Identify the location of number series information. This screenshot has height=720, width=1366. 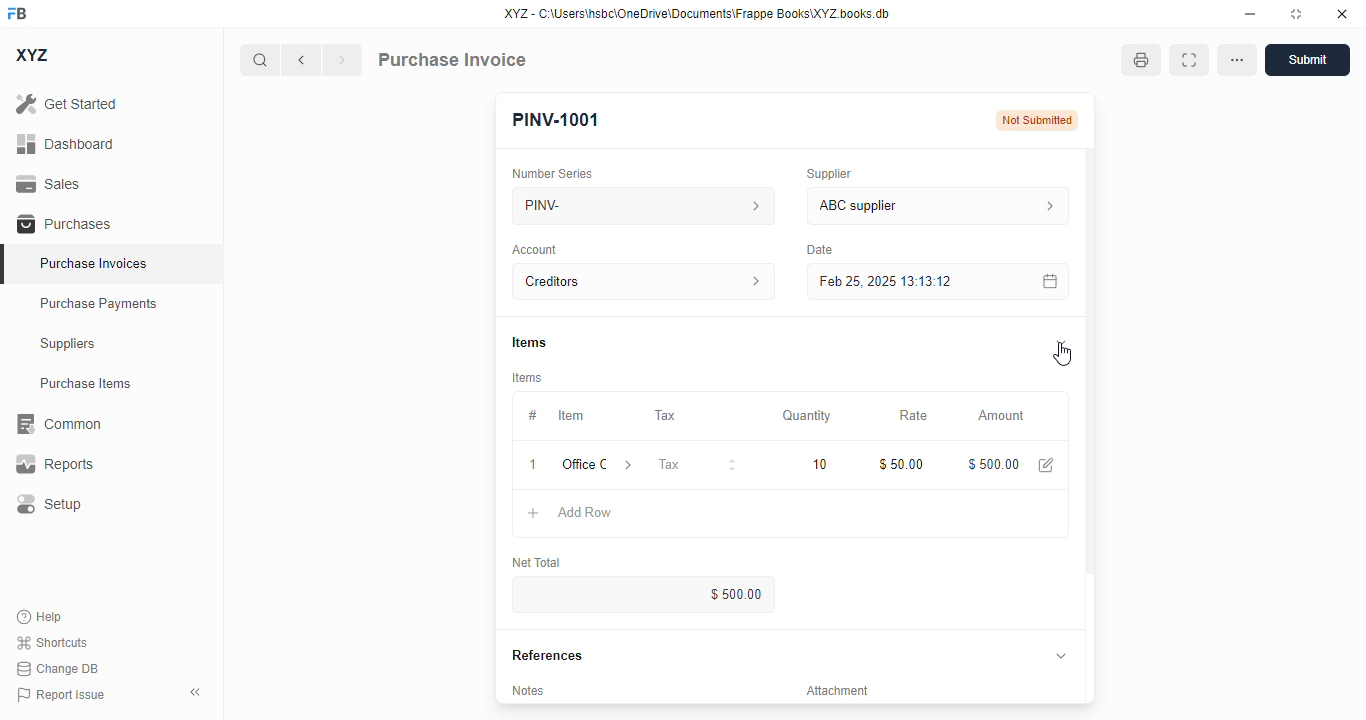
(754, 205).